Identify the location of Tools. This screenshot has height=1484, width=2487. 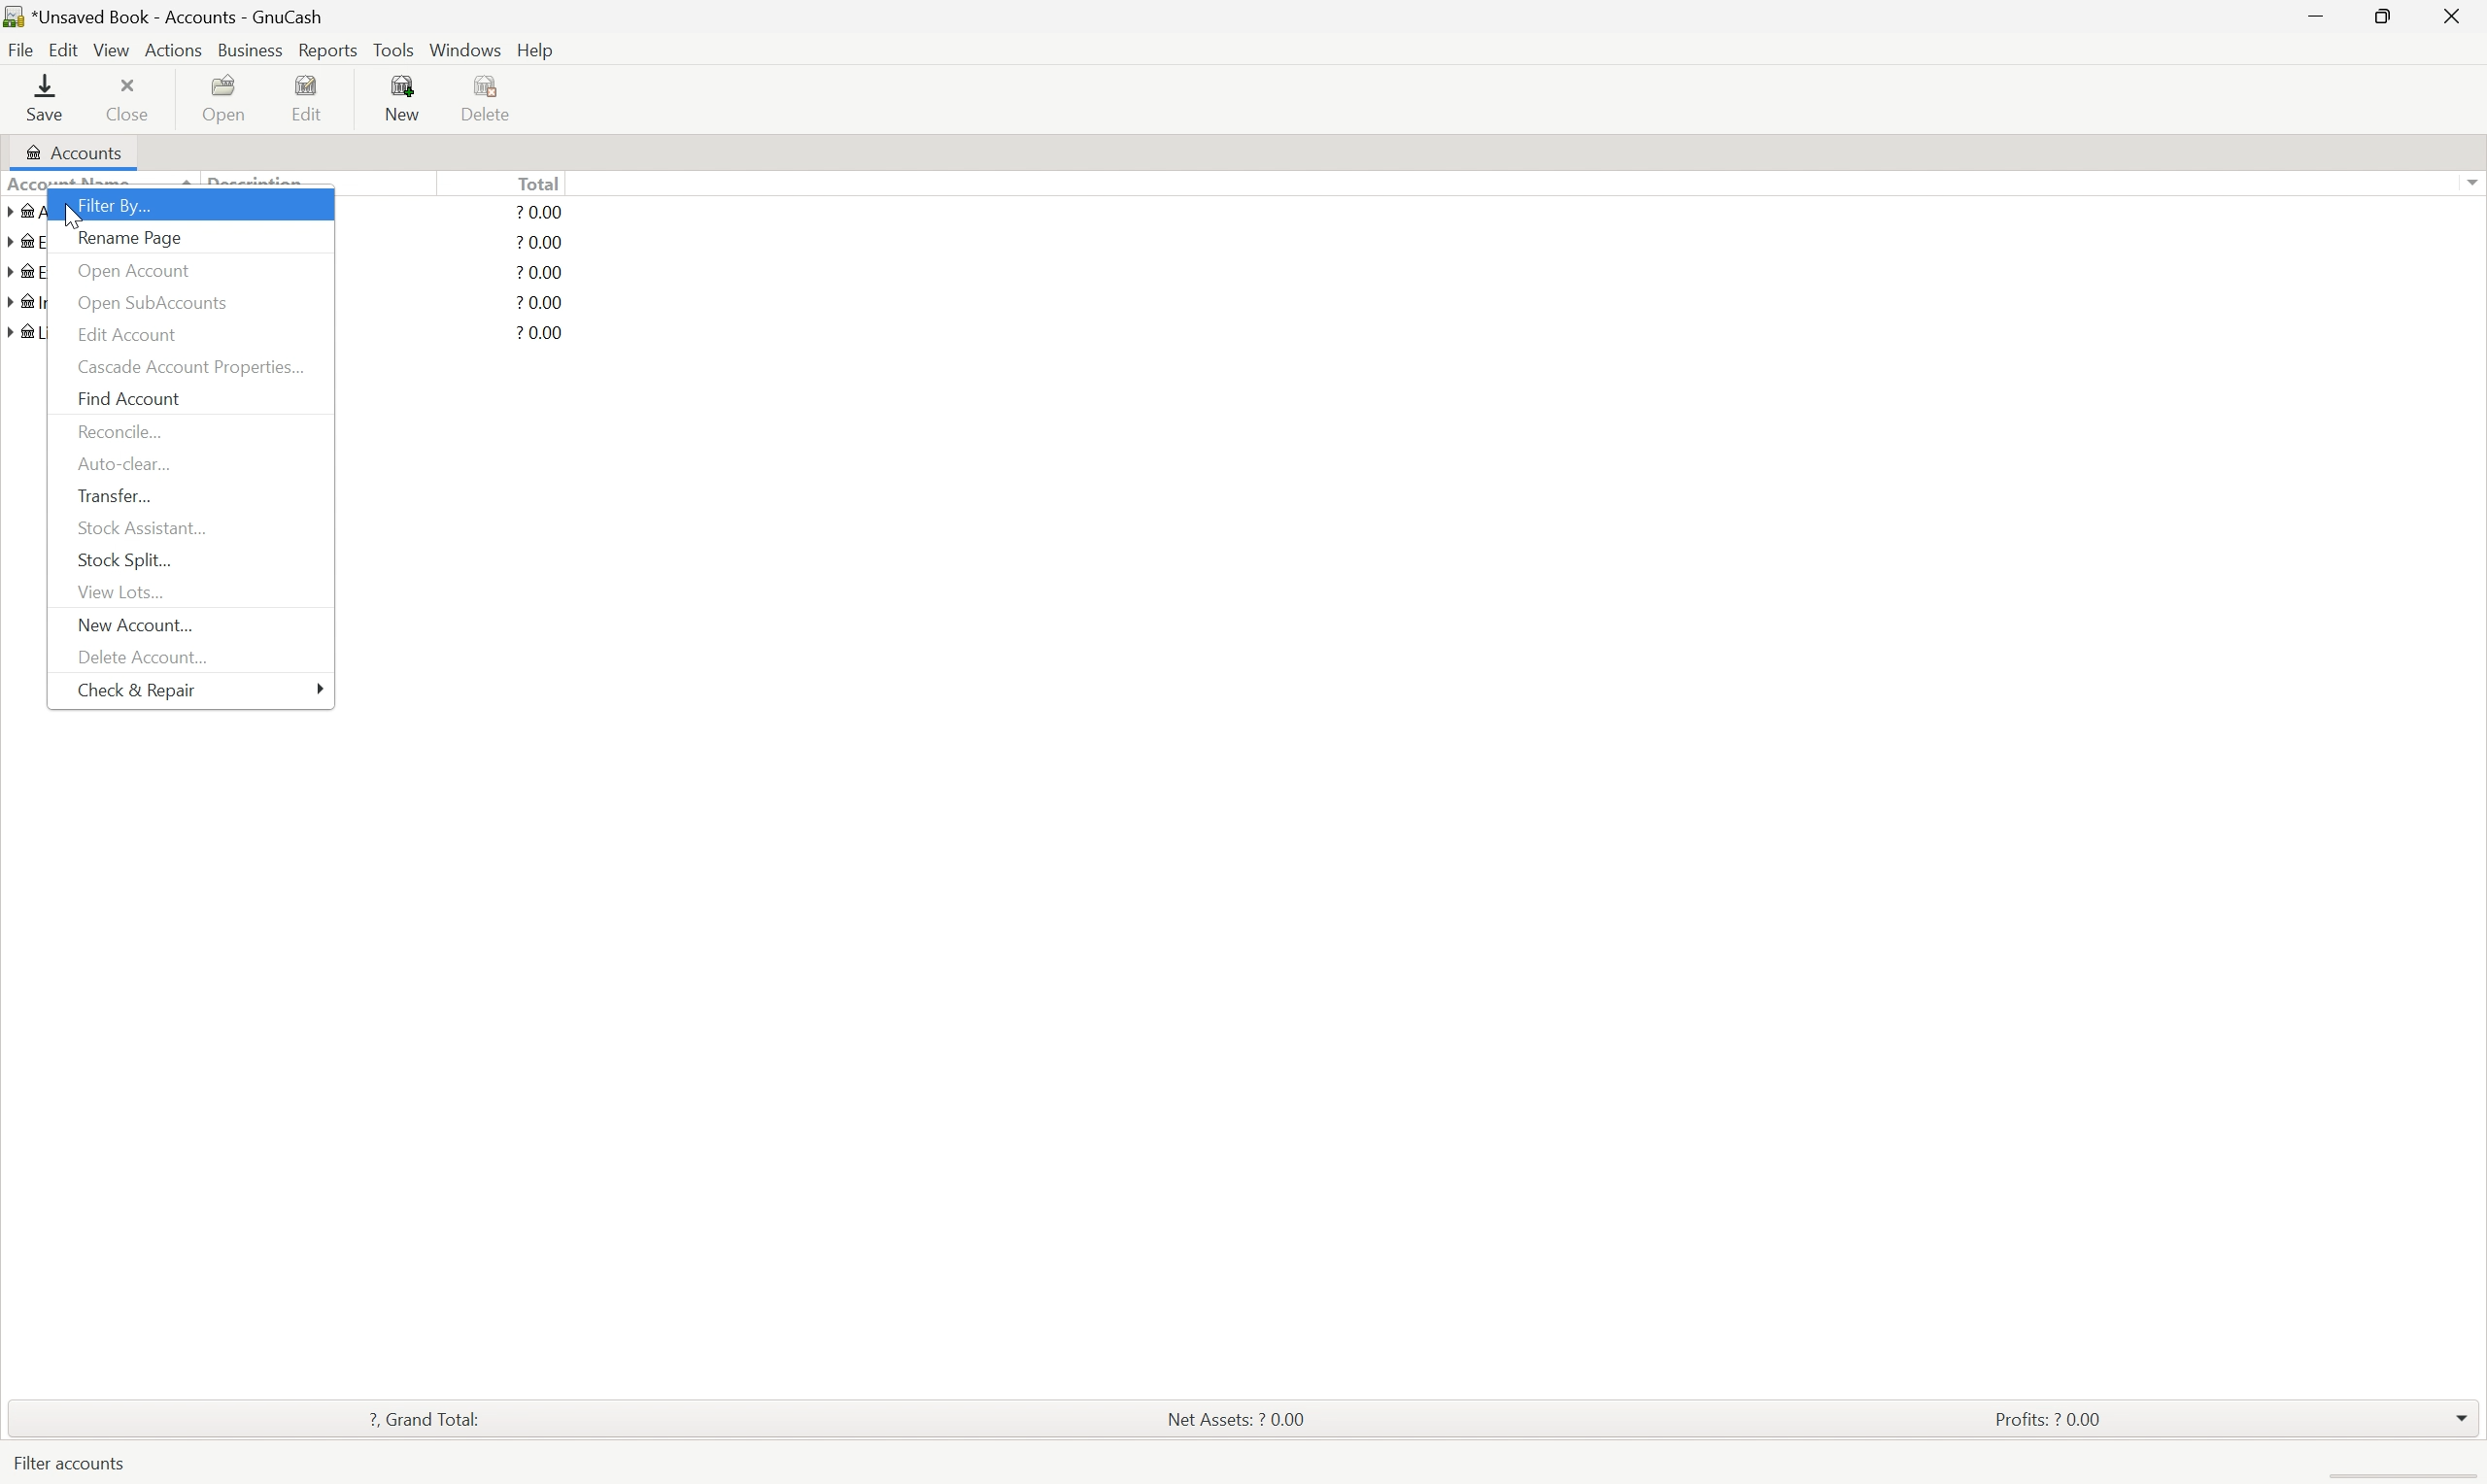
(392, 49).